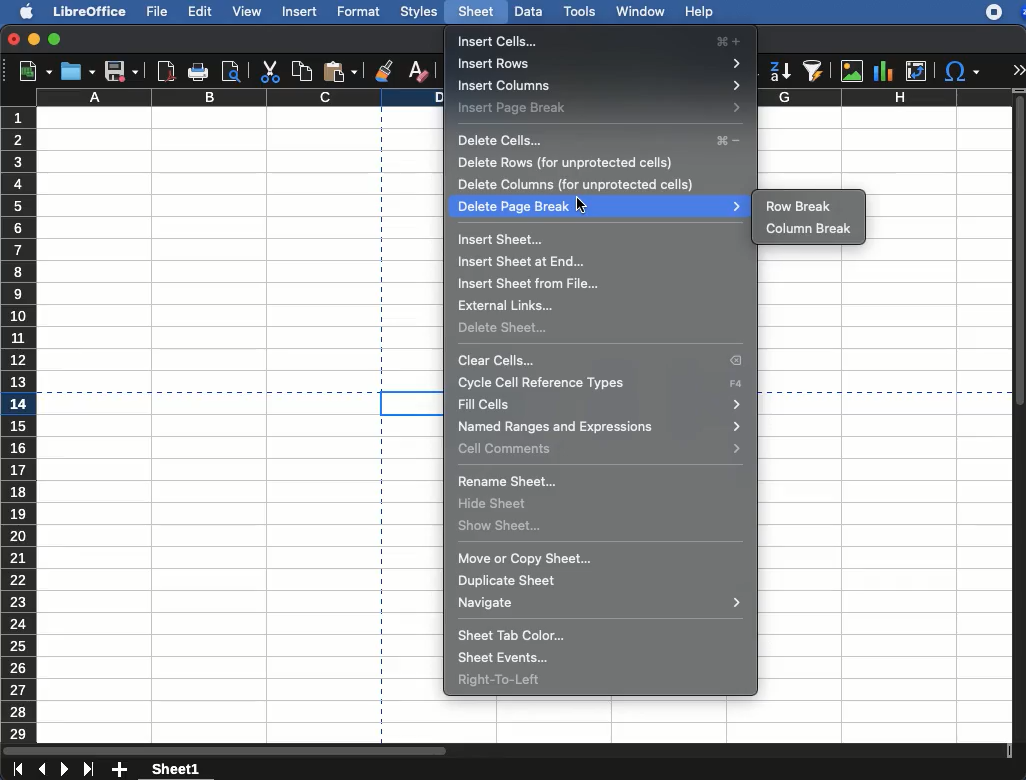 Image resolution: width=1026 pixels, height=780 pixels. I want to click on fill cells, so click(602, 405).